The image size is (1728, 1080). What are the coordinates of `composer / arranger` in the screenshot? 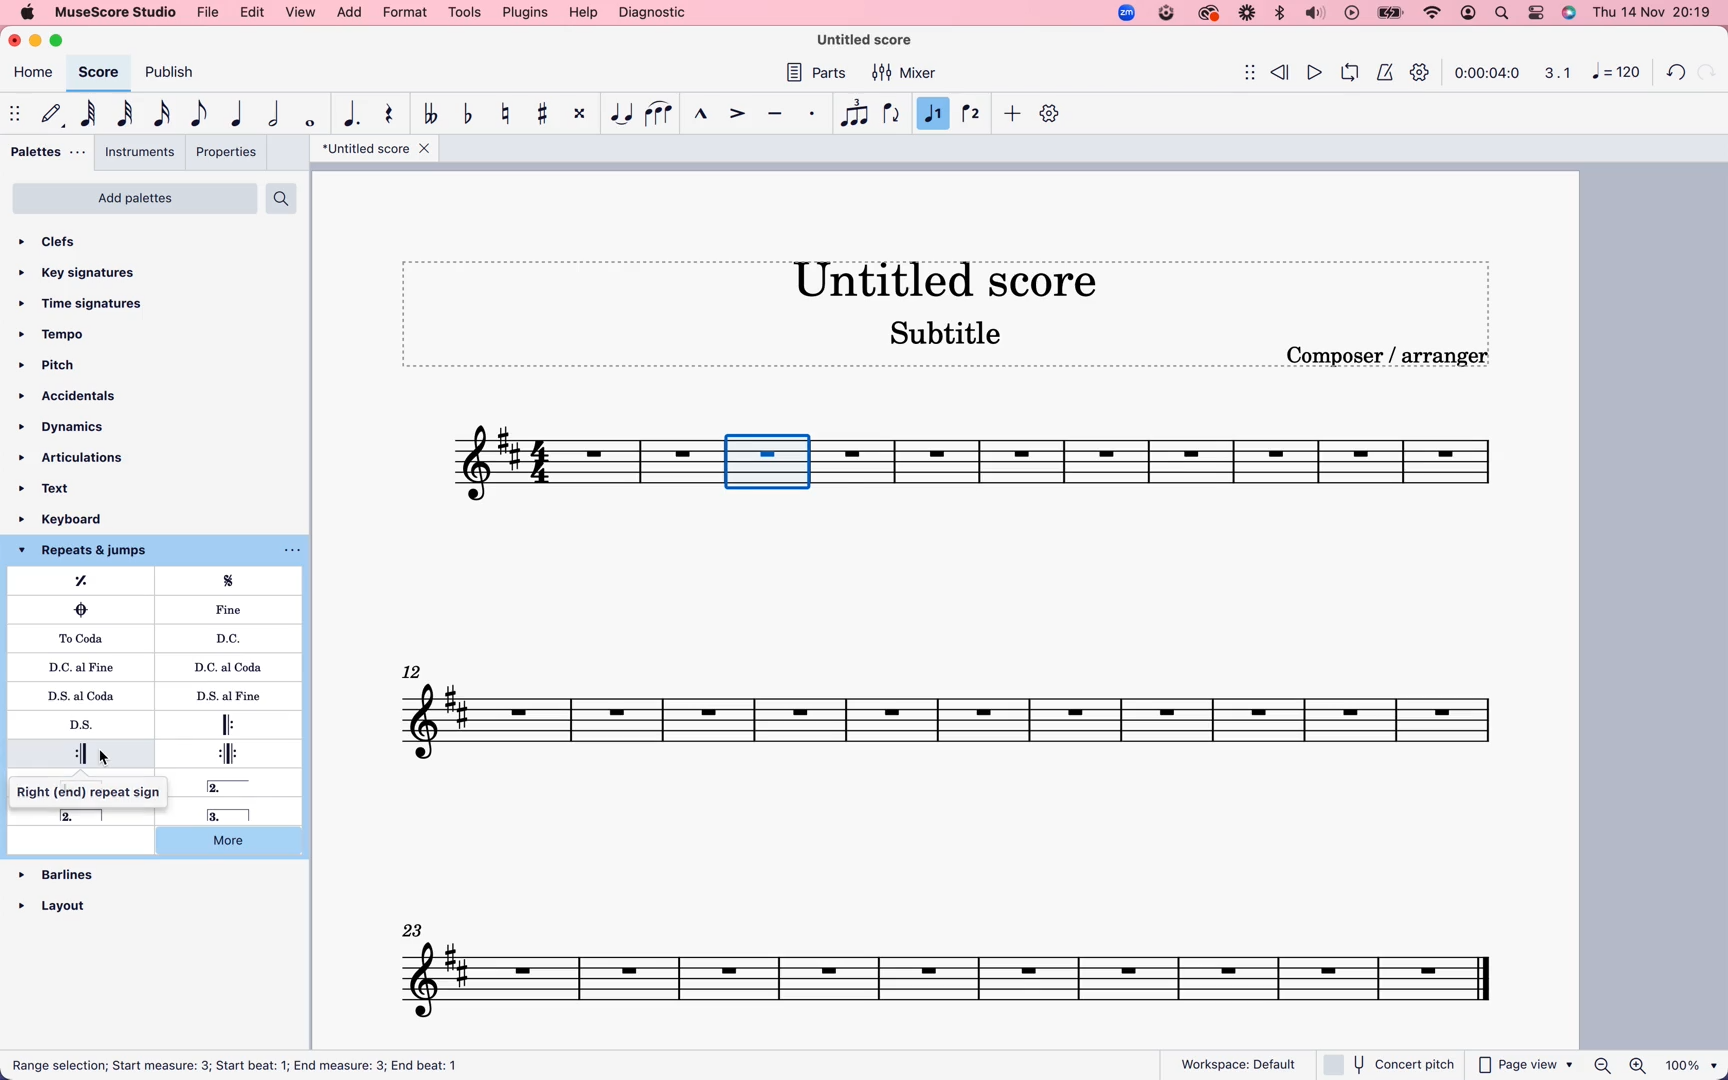 It's located at (1391, 356).